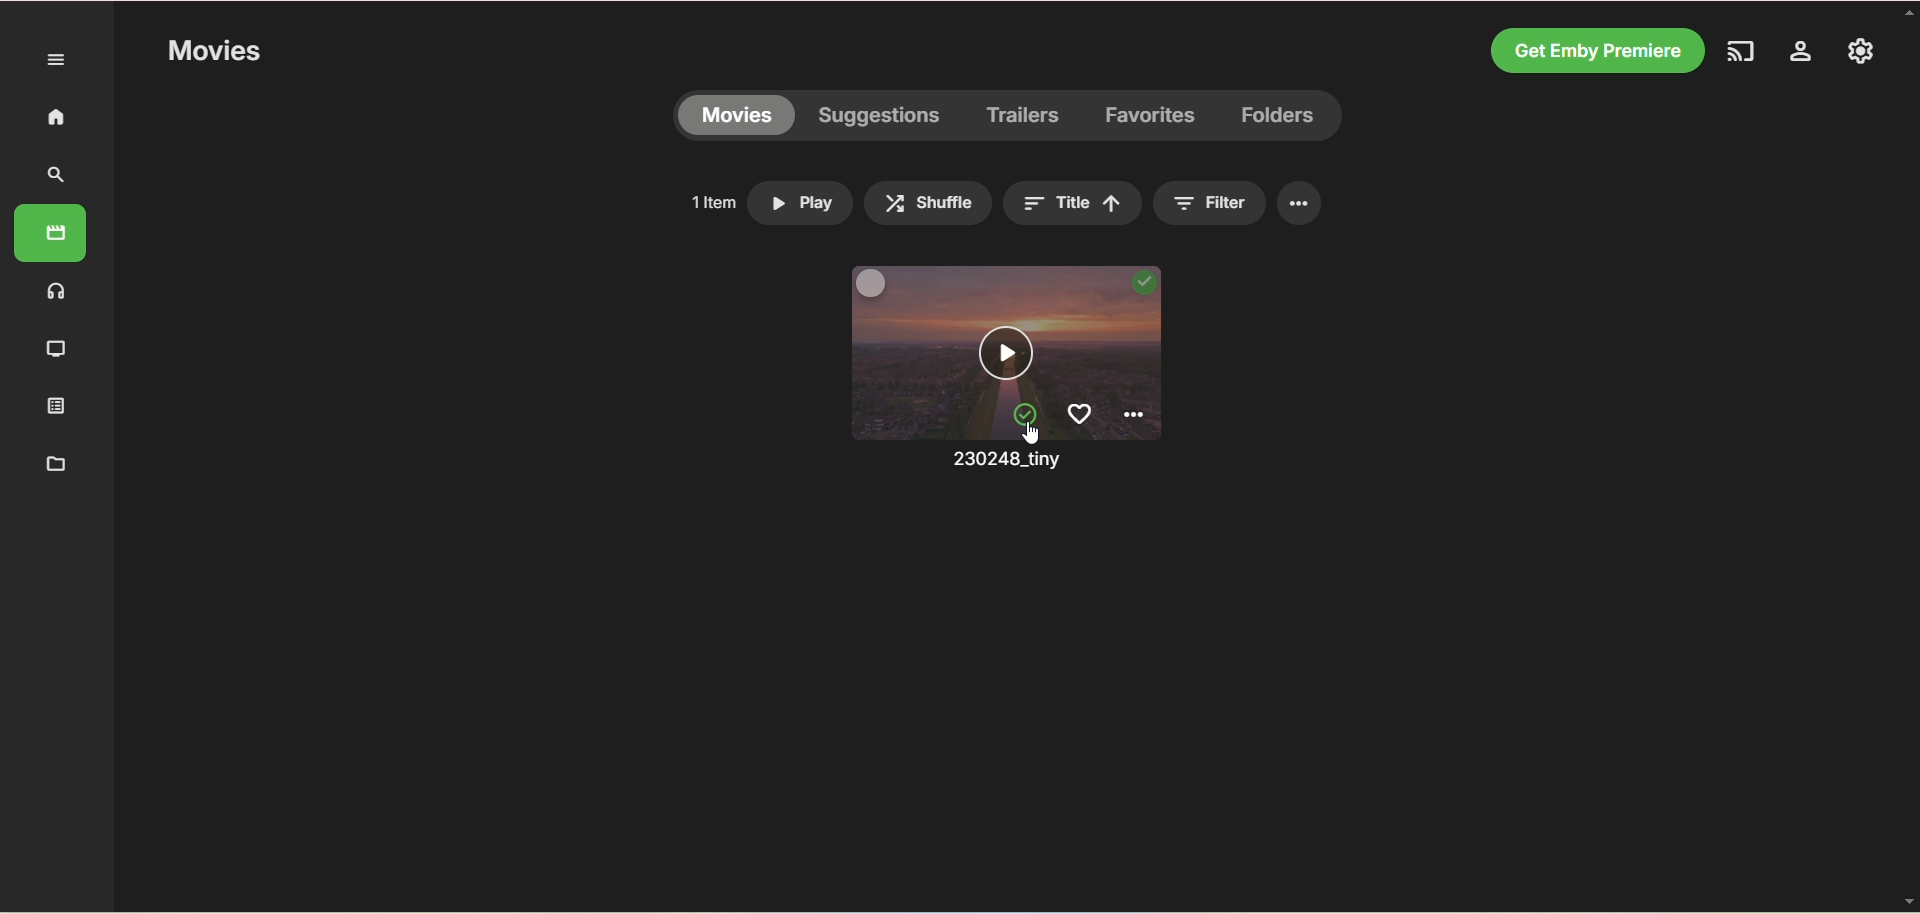 The width and height of the screenshot is (1920, 914). Describe the element at coordinates (52, 59) in the screenshot. I see `expand` at that location.